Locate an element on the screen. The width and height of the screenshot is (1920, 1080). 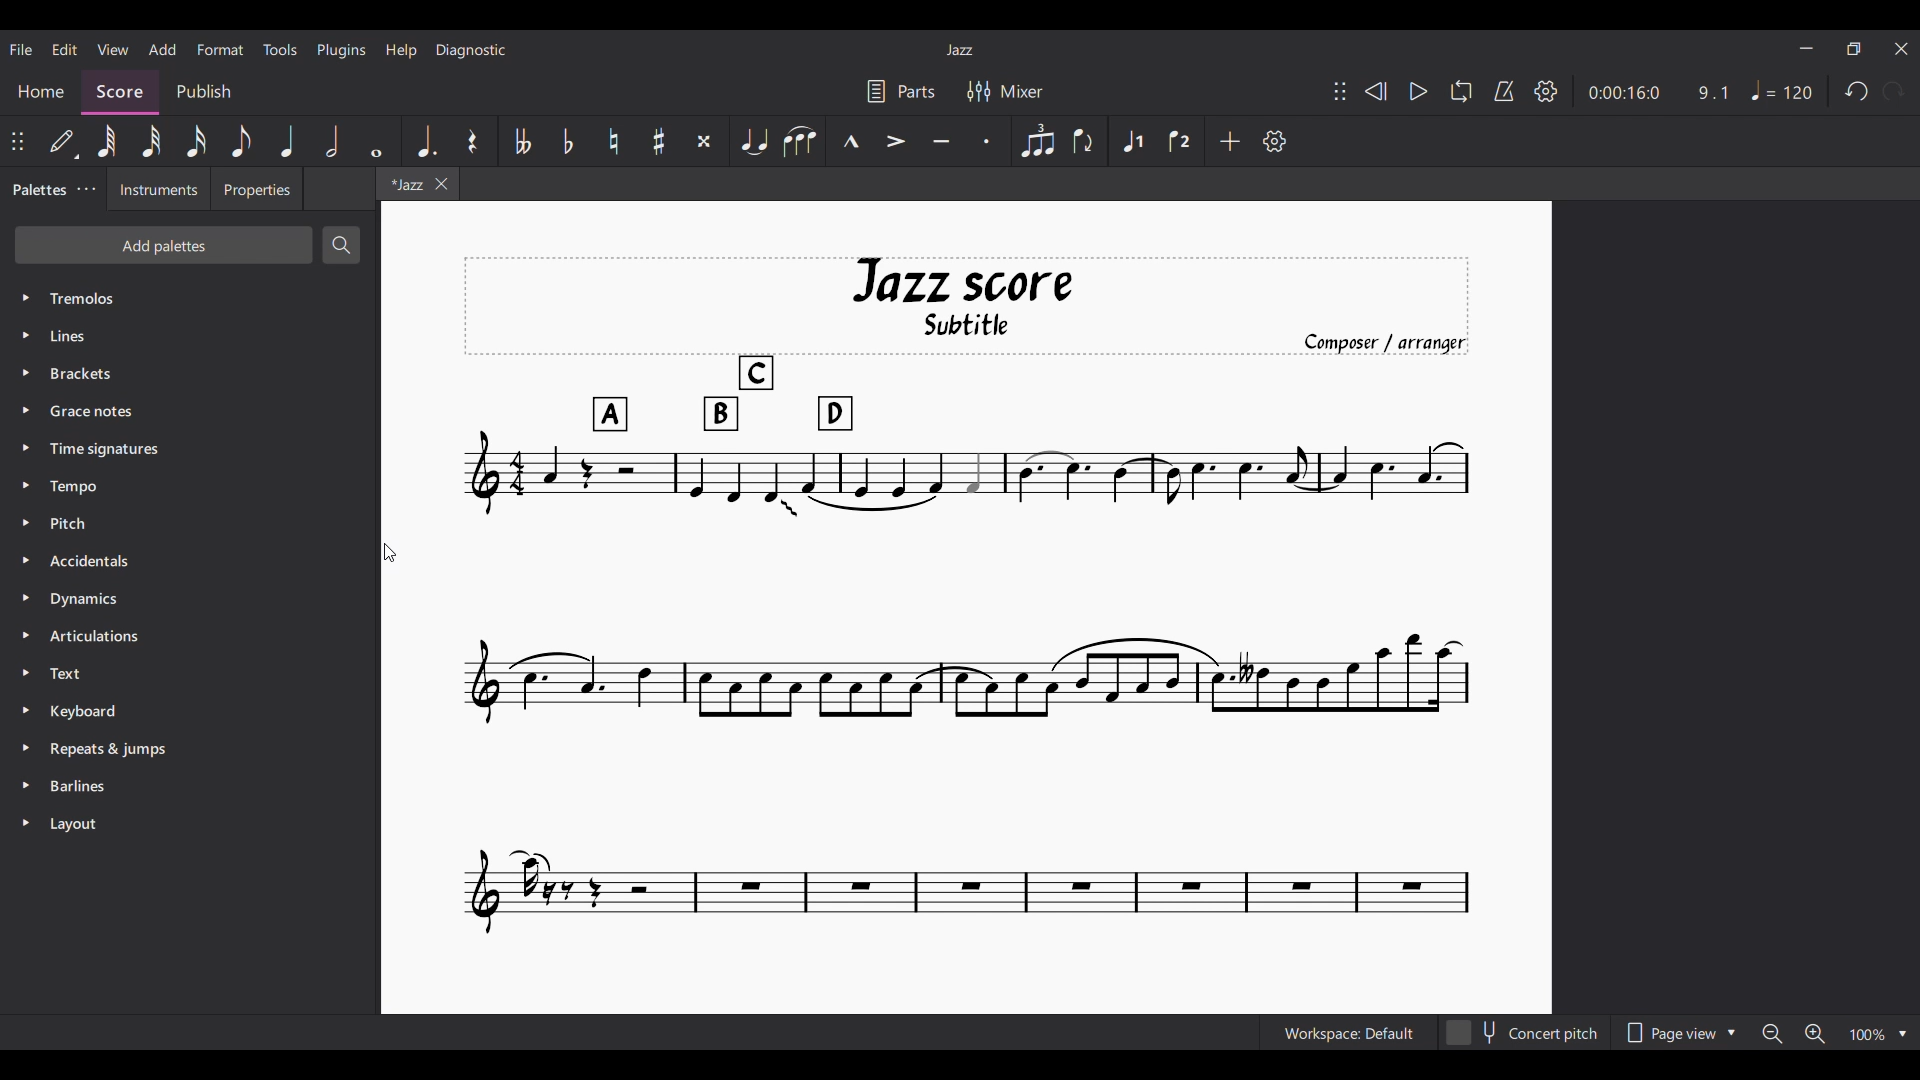
Staccato is located at coordinates (986, 141).